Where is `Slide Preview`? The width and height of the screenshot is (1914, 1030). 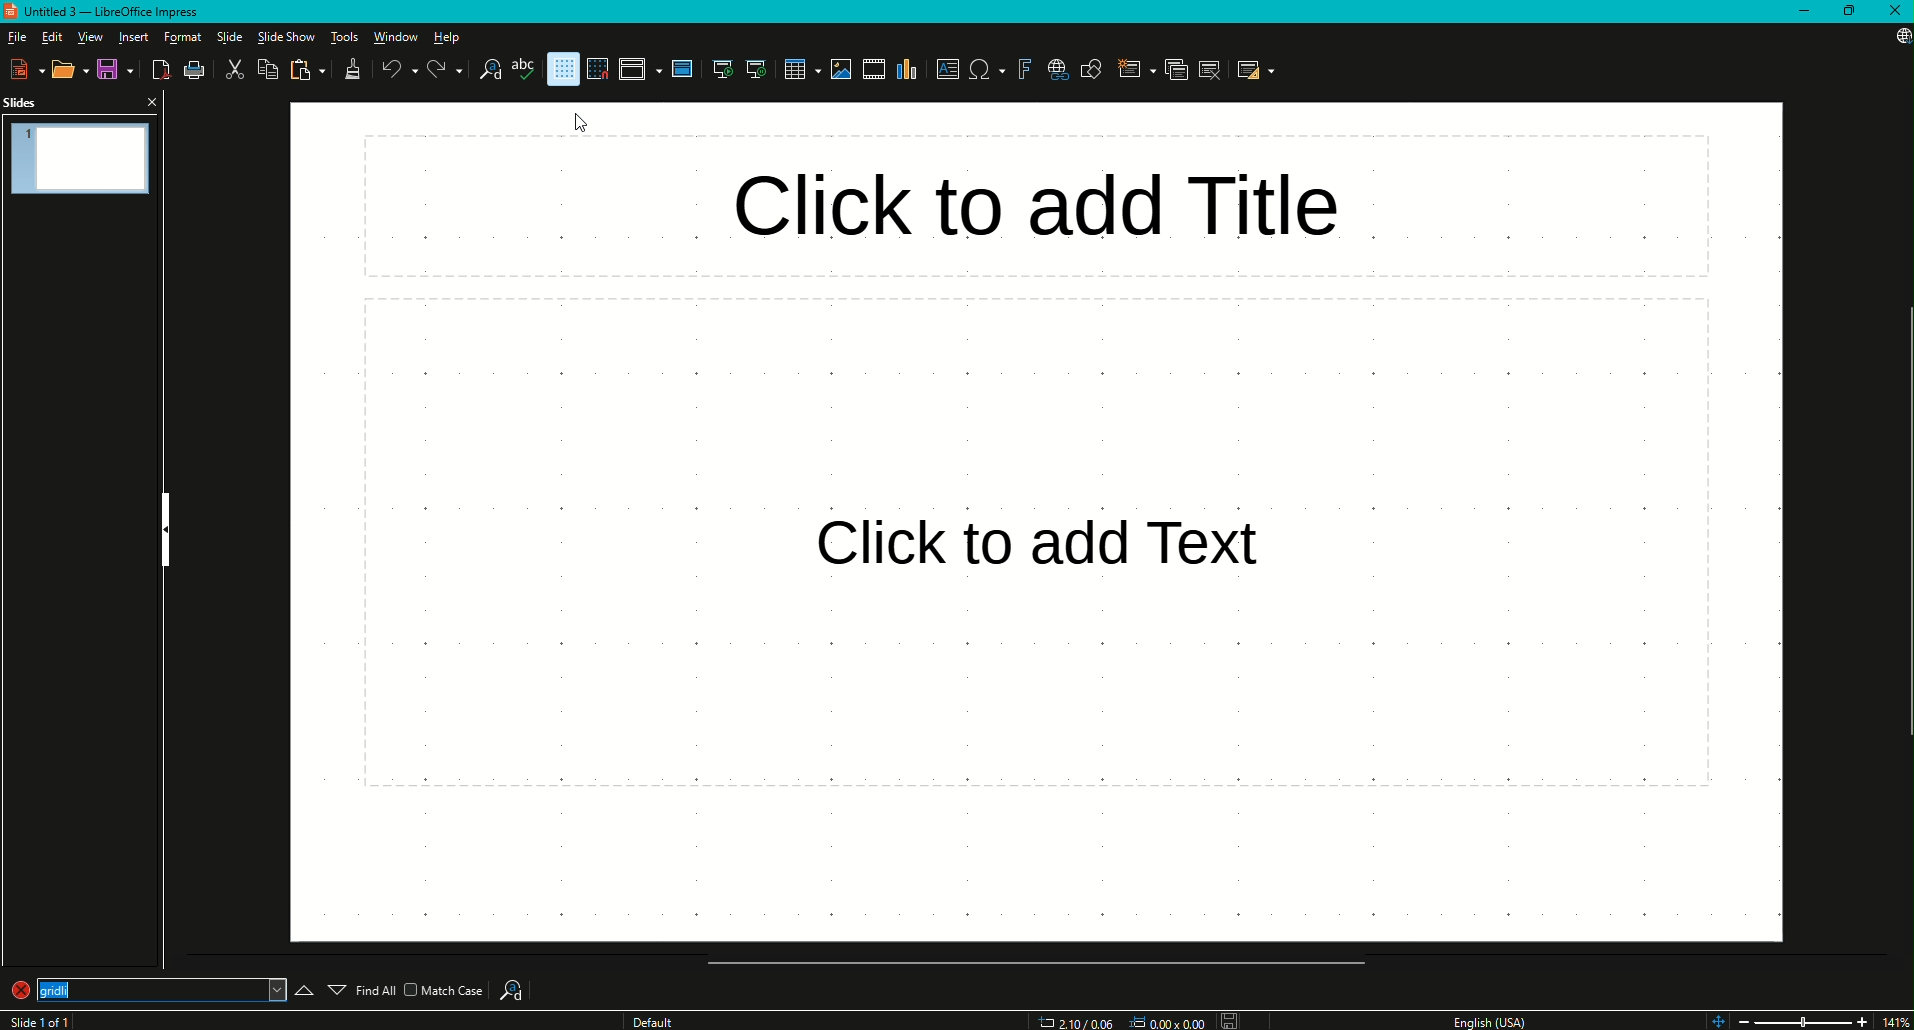 Slide Preview is located at coordinates (80, 156).